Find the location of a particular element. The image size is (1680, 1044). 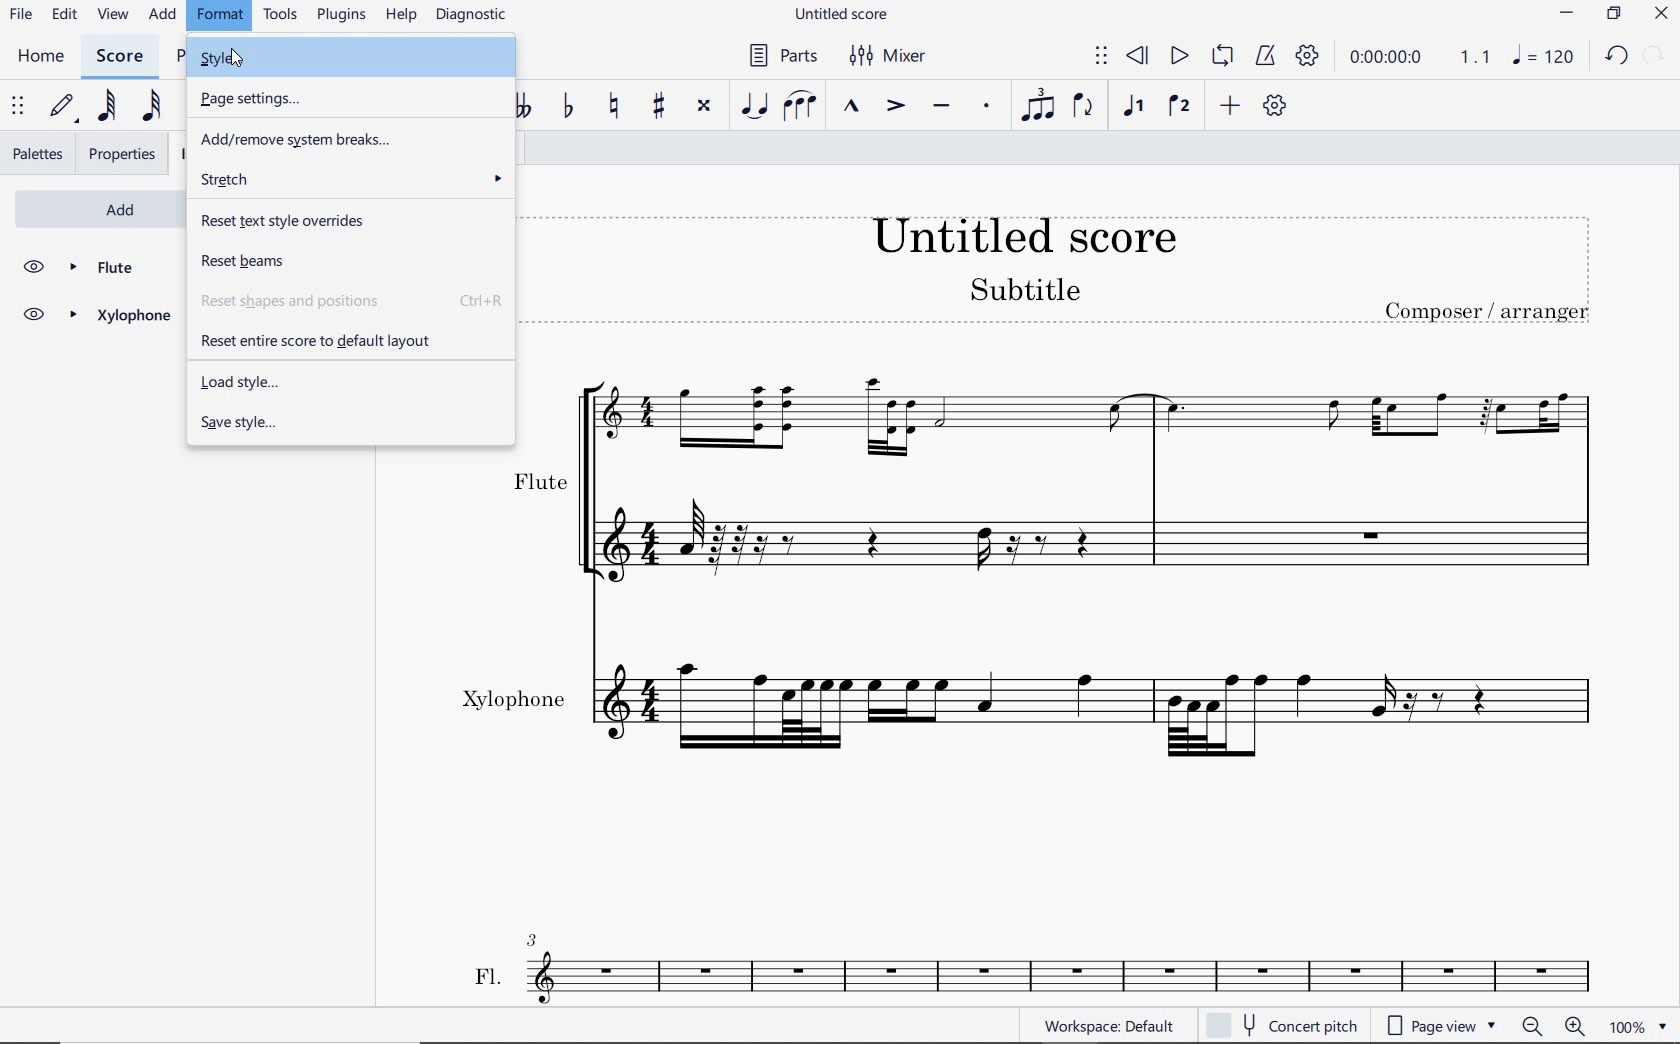

TUPLET is located at coordinates (1038, 104).